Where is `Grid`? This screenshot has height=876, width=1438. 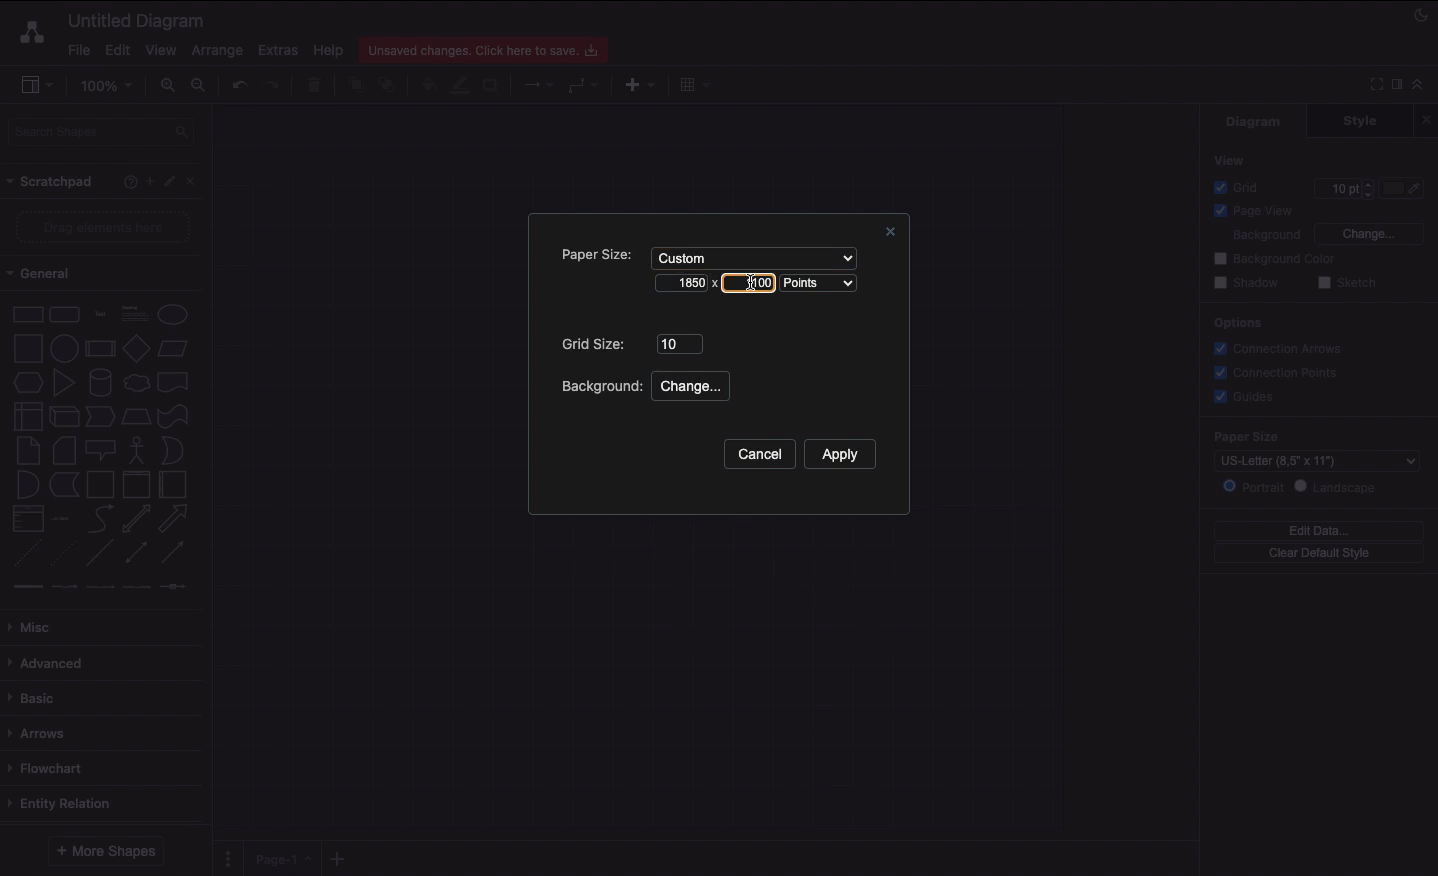 Grid is located at coordinates (1241, 187).